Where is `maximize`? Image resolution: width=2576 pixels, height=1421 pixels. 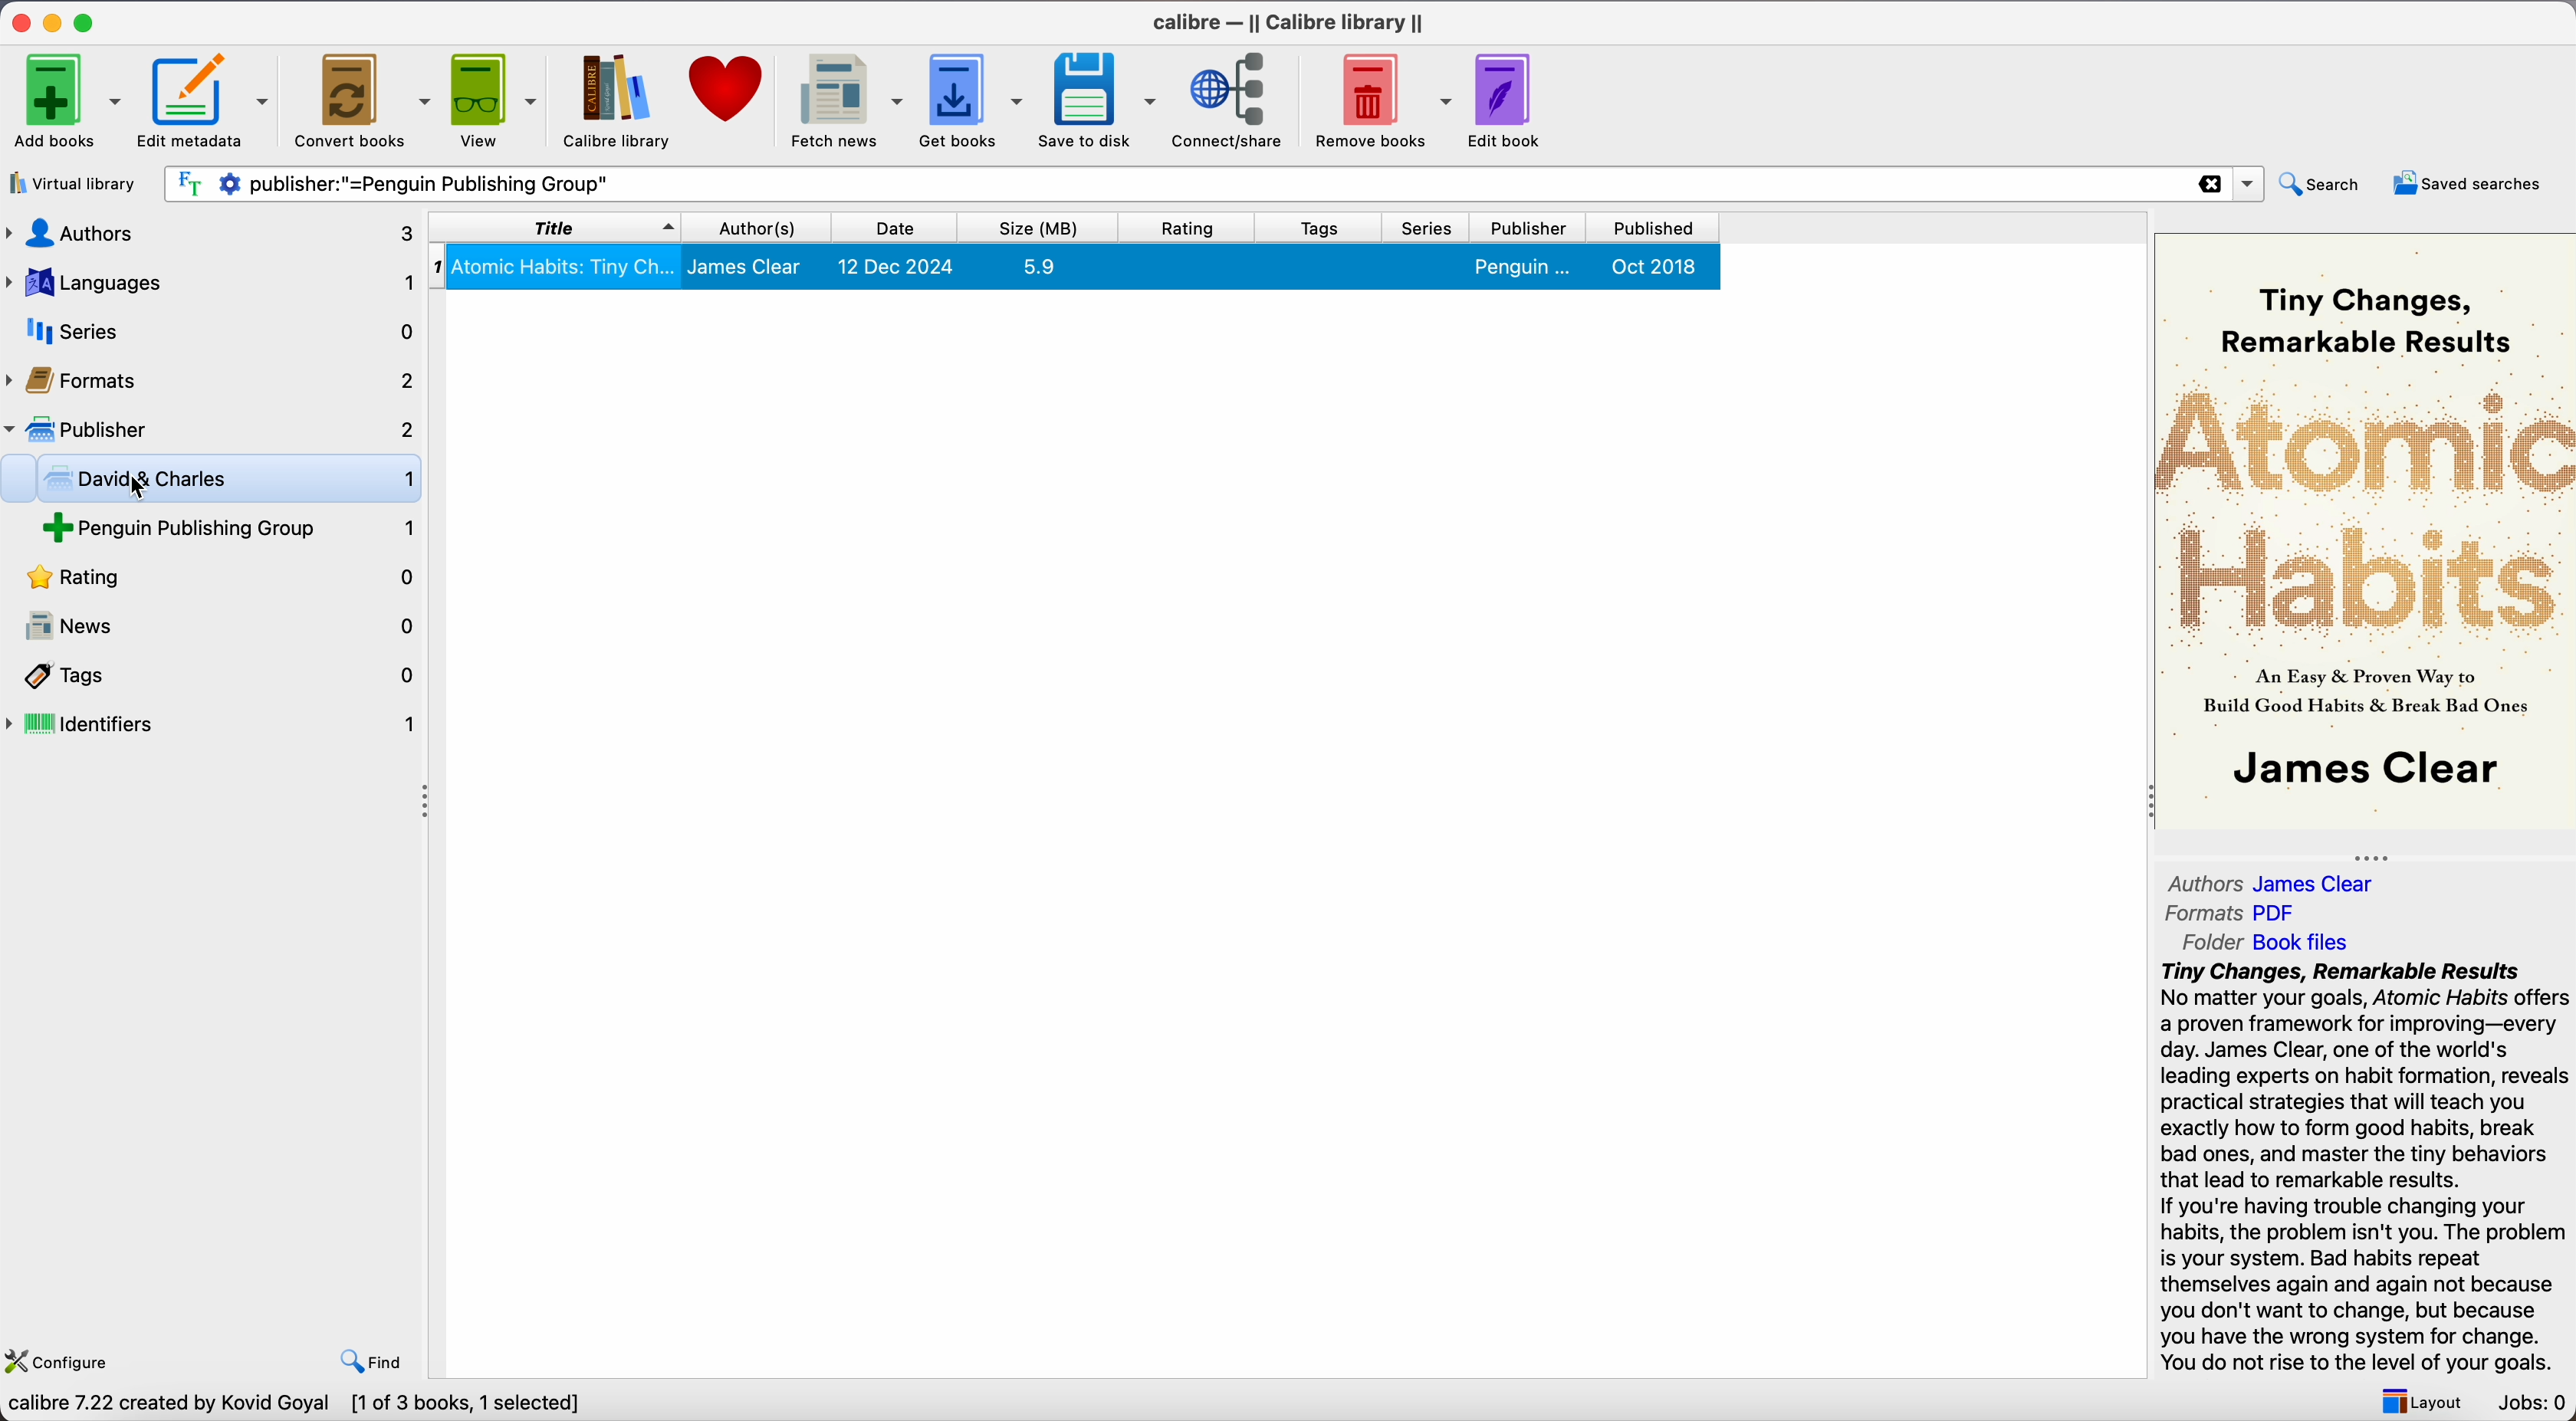
maximize is located at coordinates (88, 21).